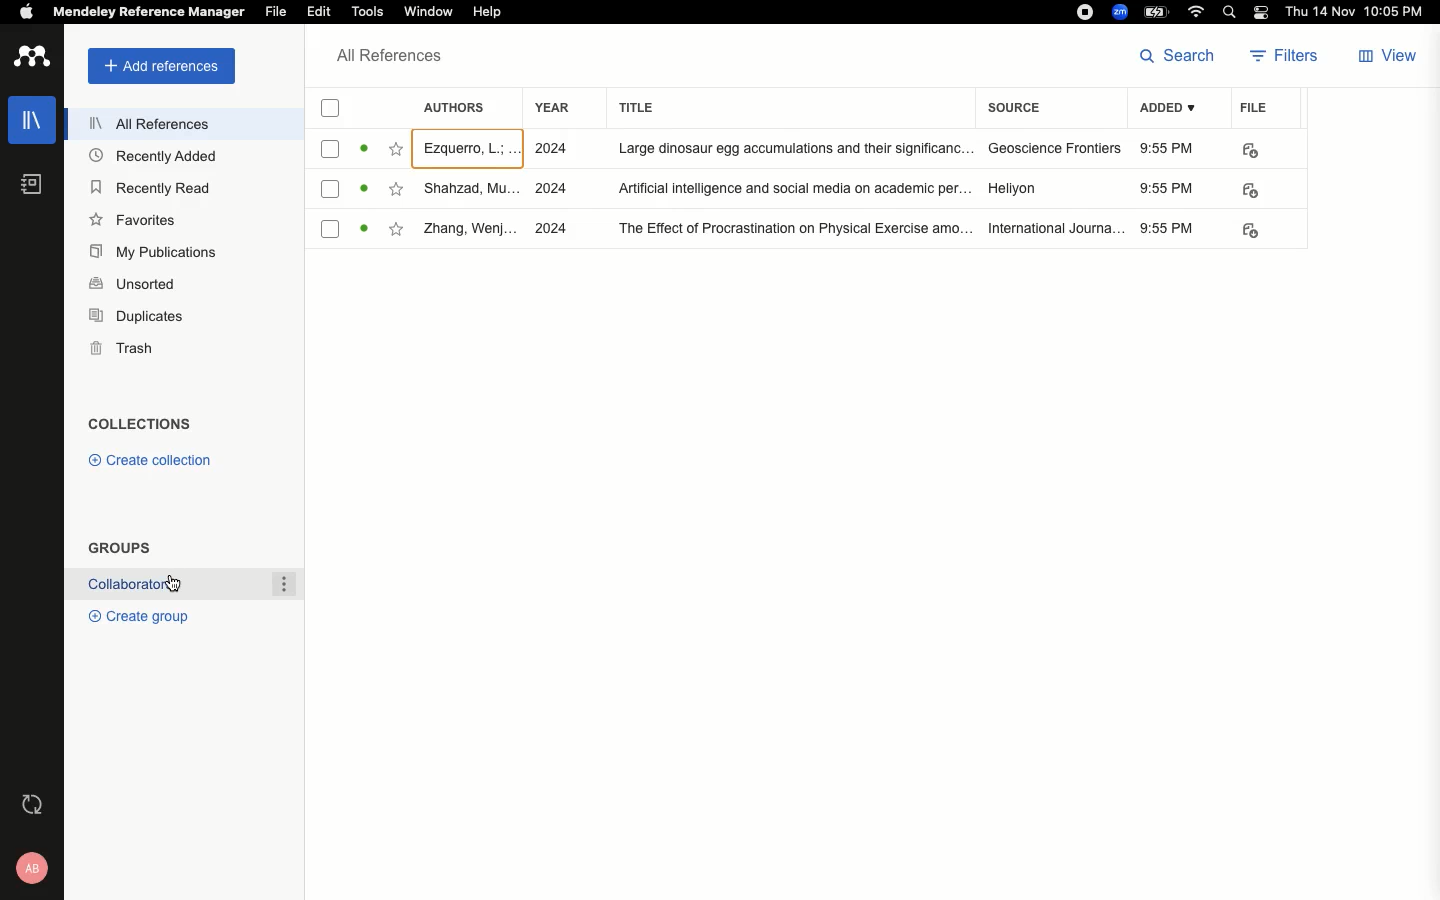 The width and height of the screenshot is (1440, 900). I want to click on Authors, so click(468, 110).